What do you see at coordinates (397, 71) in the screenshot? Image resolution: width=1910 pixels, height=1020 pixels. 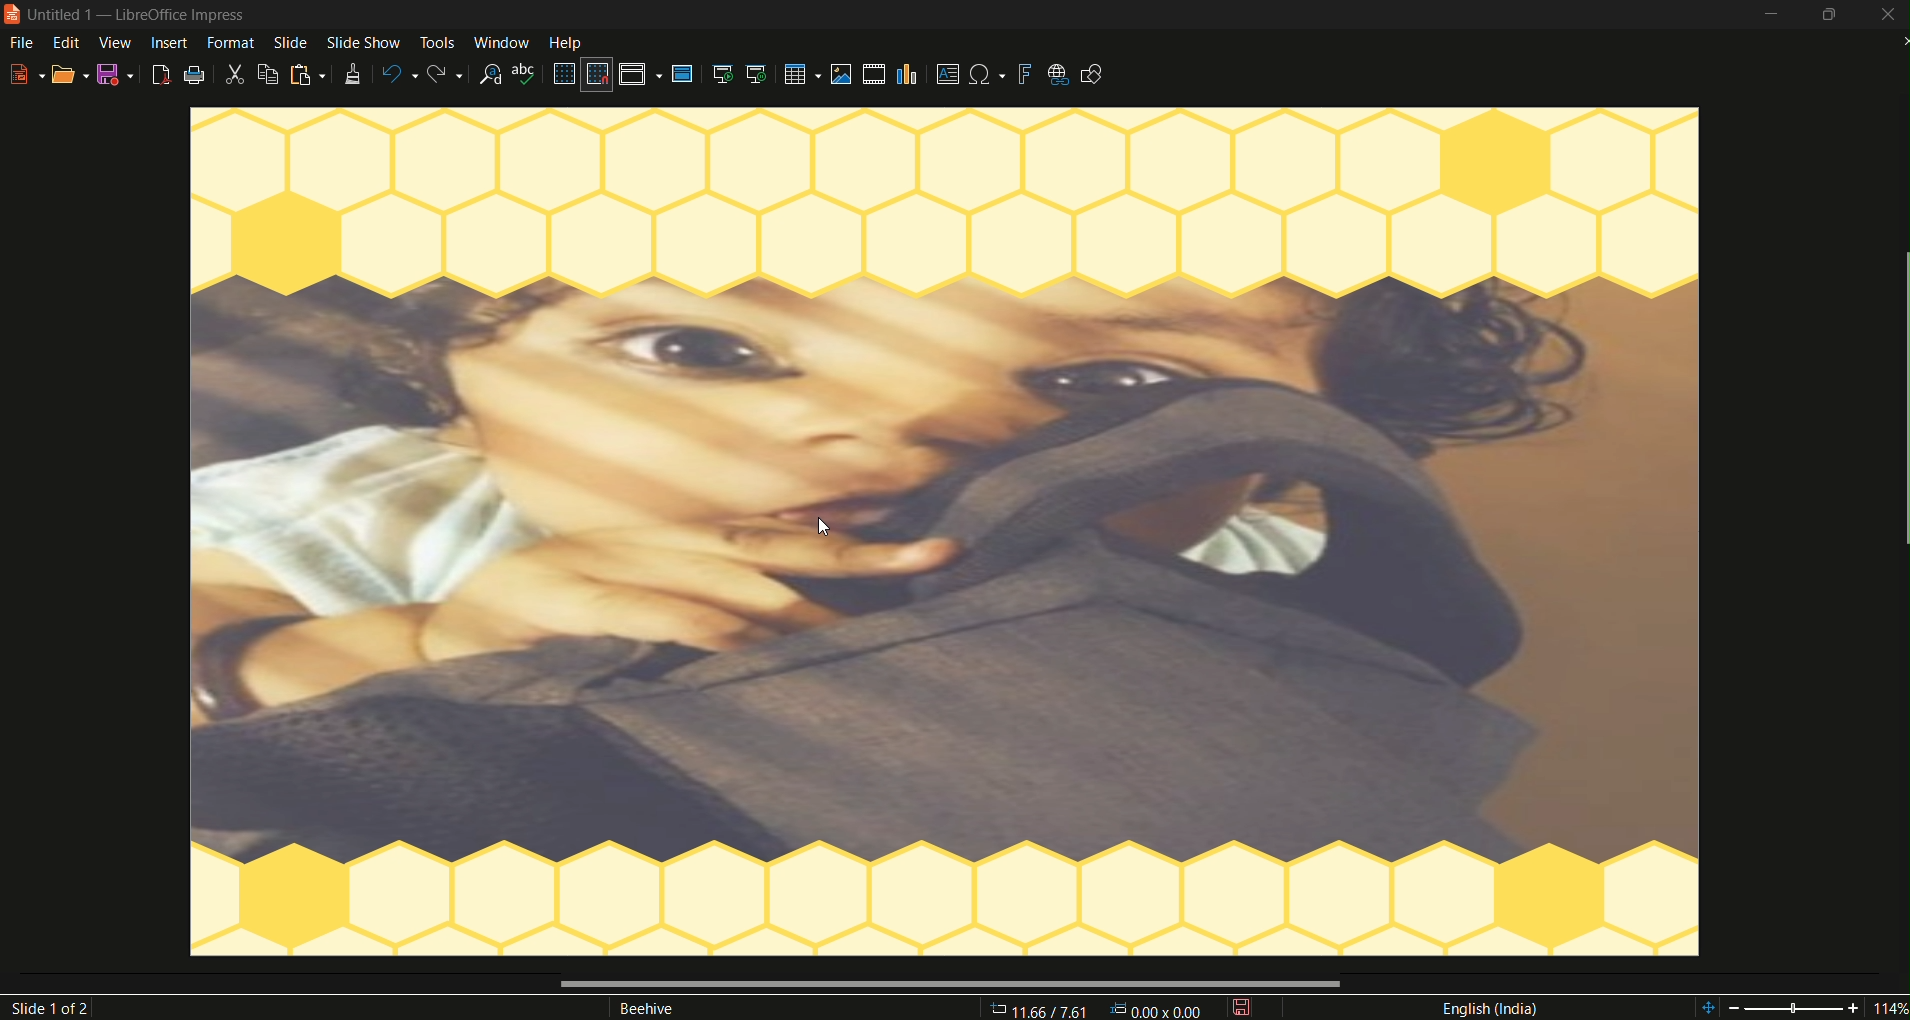 I see `undo` at bounding box center [397, 71].